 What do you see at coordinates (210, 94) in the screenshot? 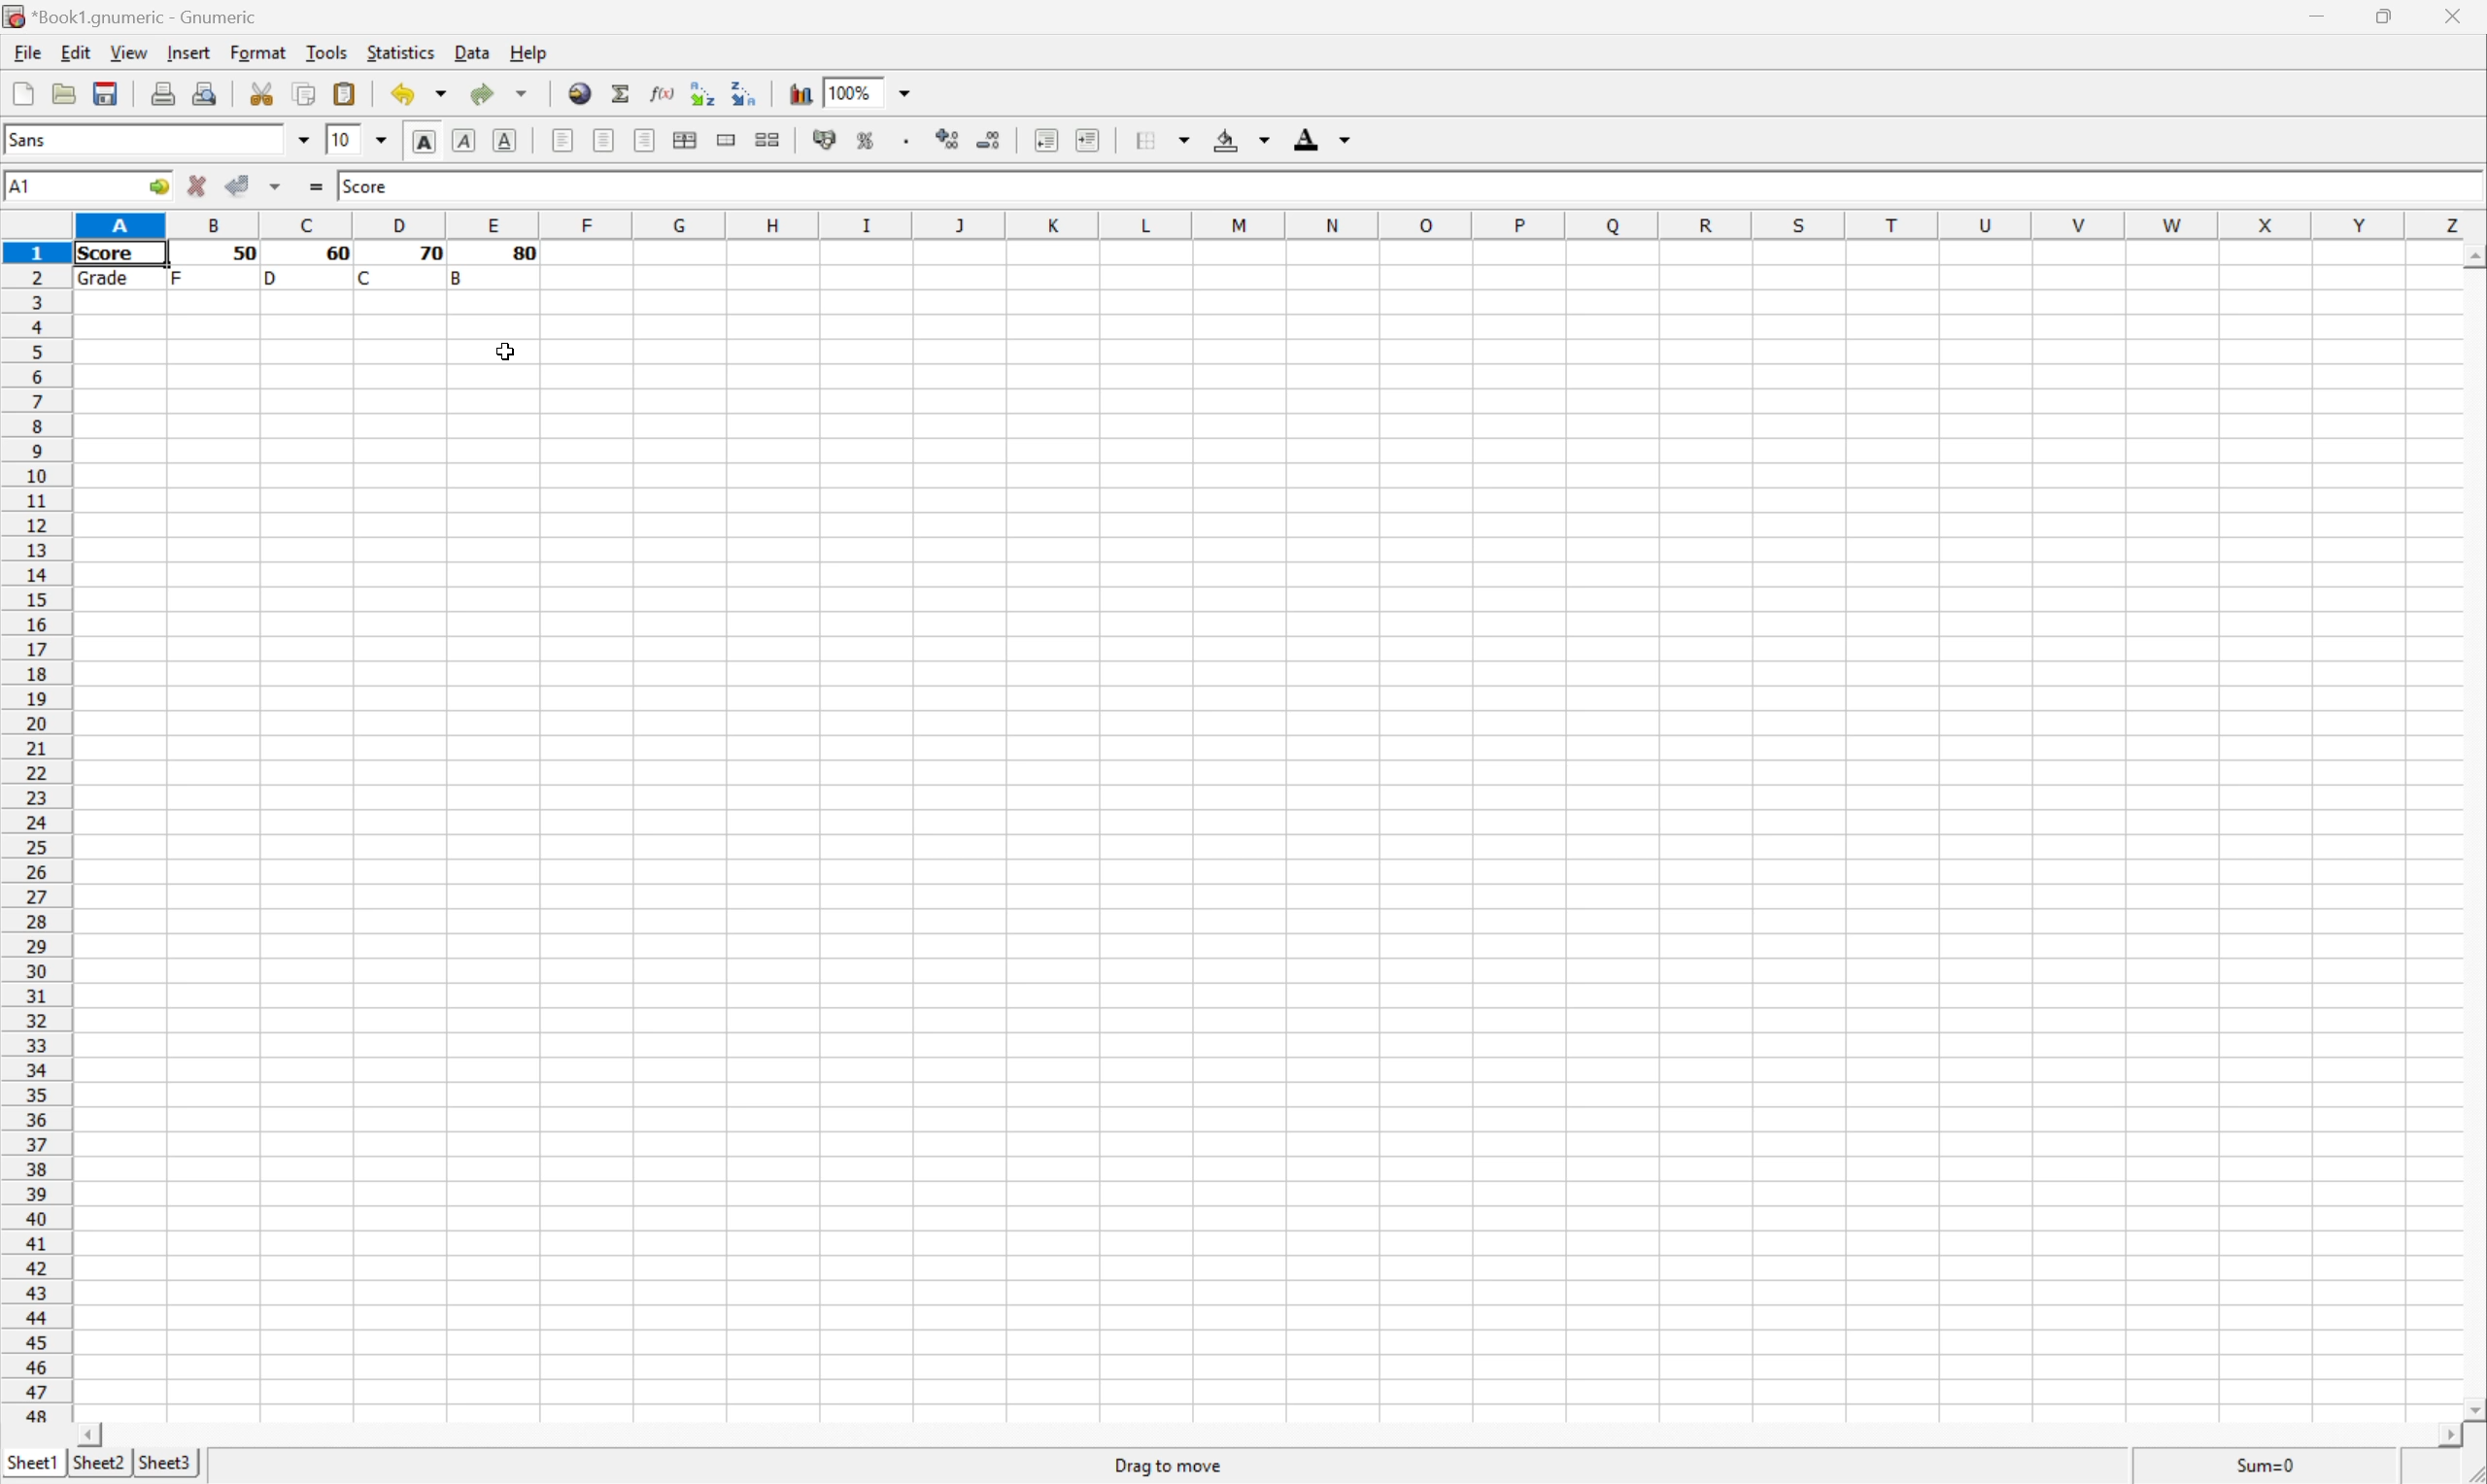
I see `Print Preview` at bounding box center [210, 94].